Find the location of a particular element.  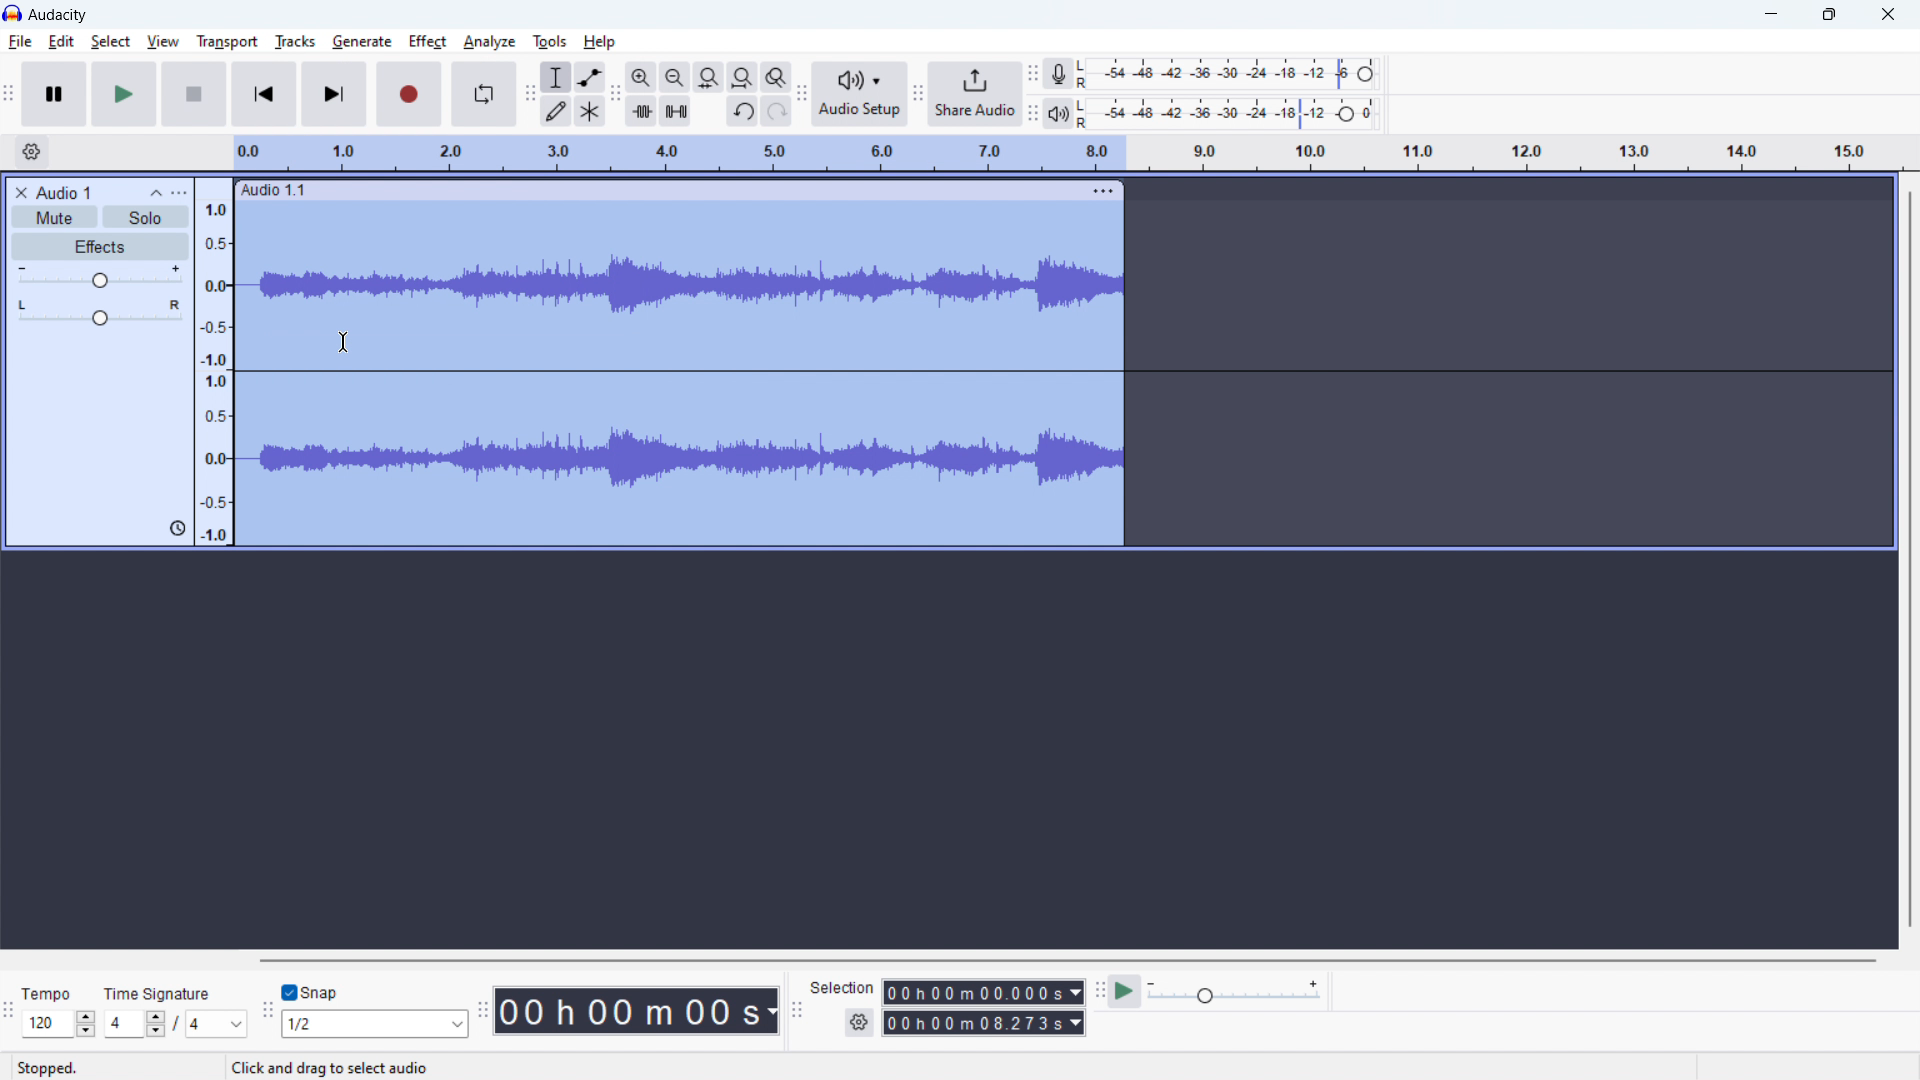

audio setup toolbar is located at coordinates (803, 93).